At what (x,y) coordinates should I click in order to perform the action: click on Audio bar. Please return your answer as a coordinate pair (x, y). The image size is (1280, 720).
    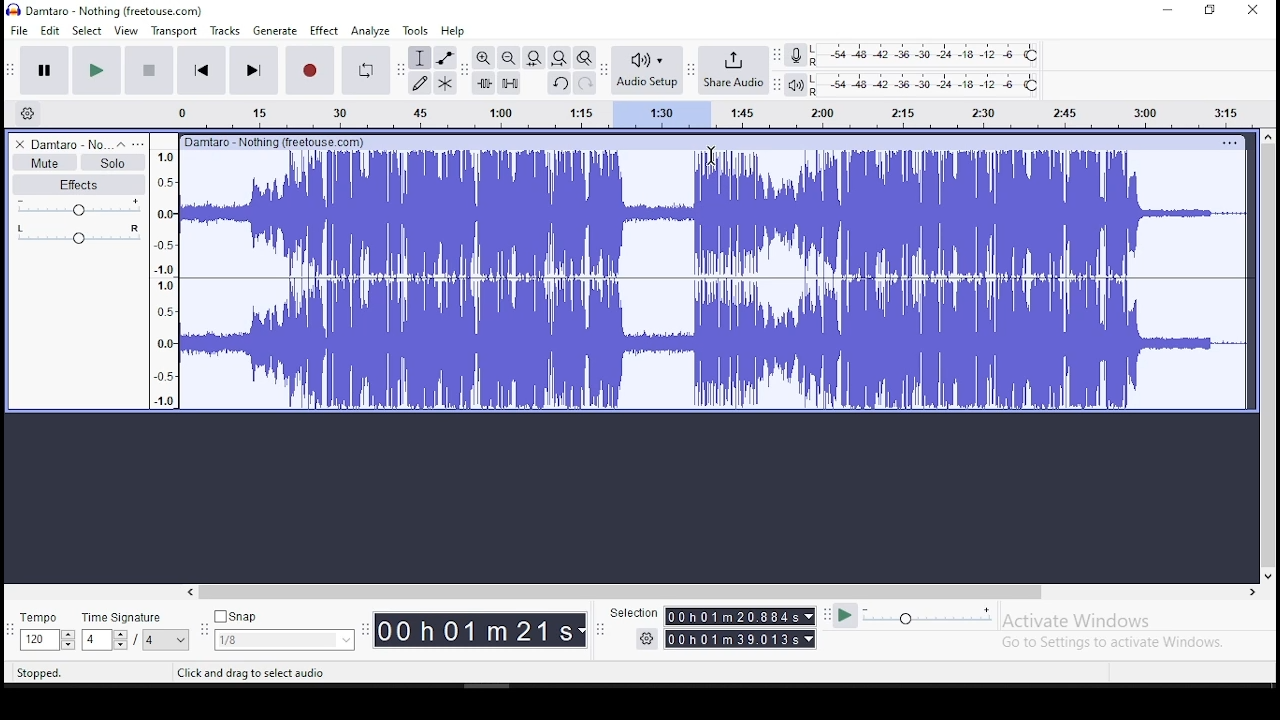
    Looking at the image, I should click on (694, 111).